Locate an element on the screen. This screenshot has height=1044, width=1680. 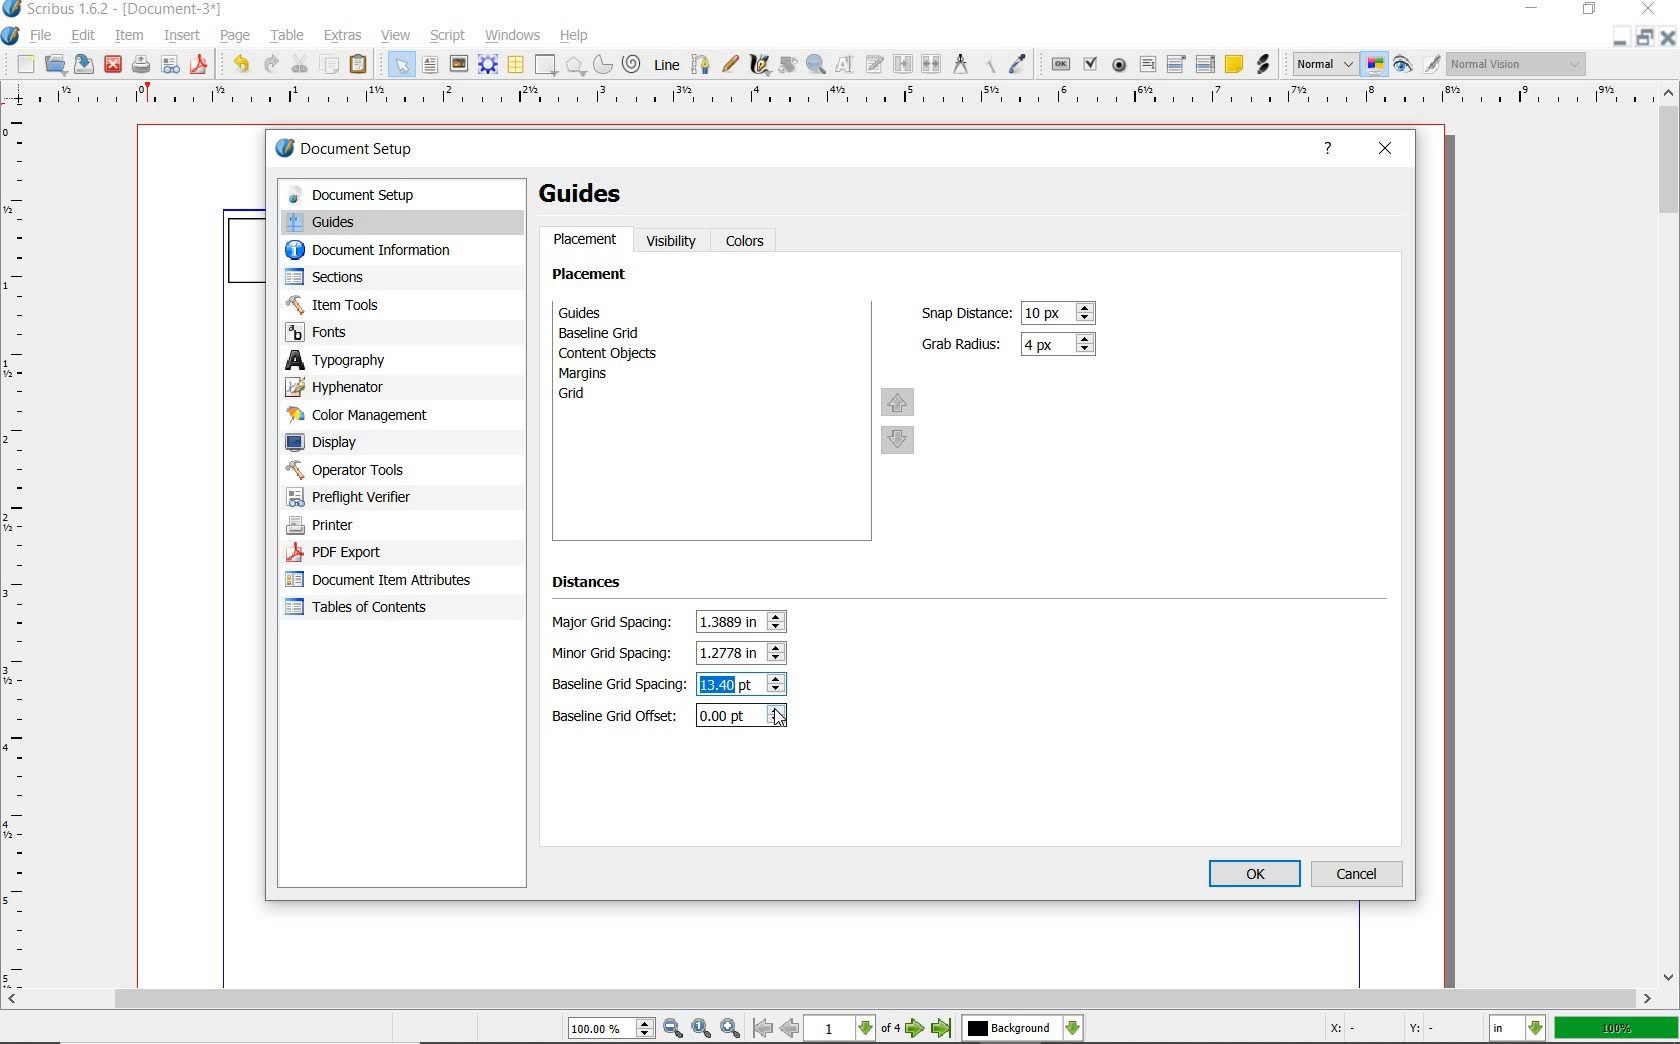
visibility is located at coordinates (672, 241).